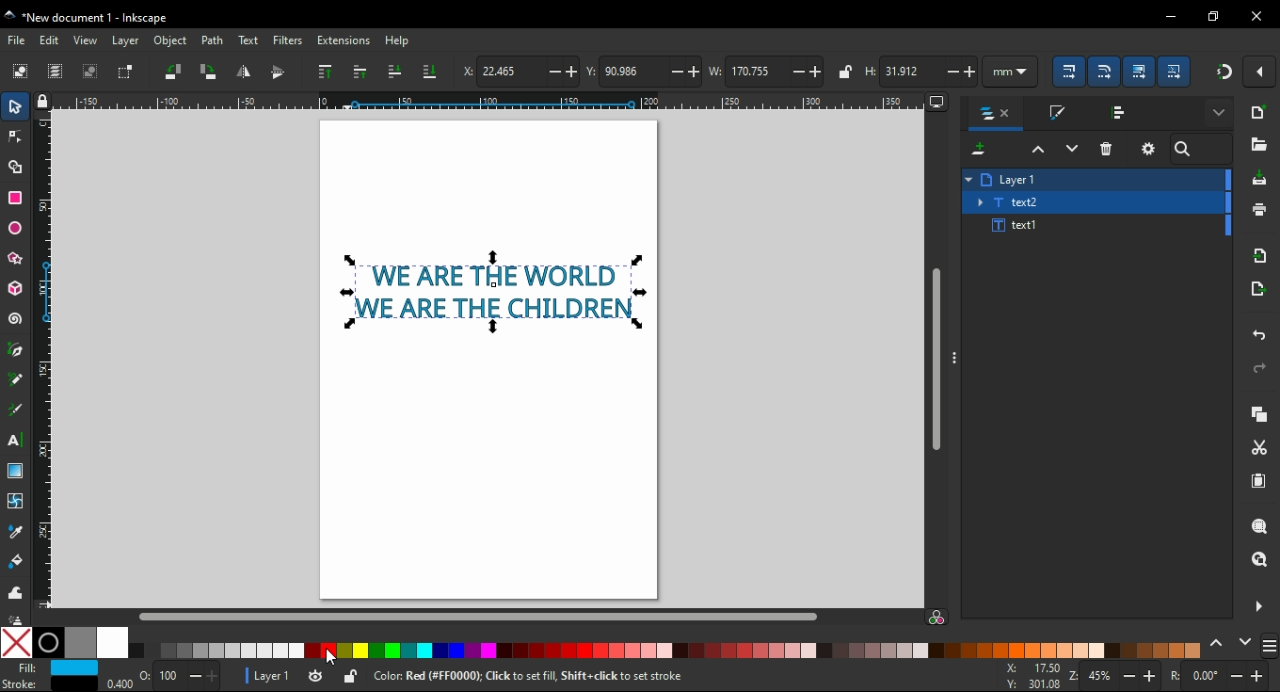  What do you see at coordinates (16, 590) in the screenshot?
I see `tweak tool` at bounding box center [16, 590].